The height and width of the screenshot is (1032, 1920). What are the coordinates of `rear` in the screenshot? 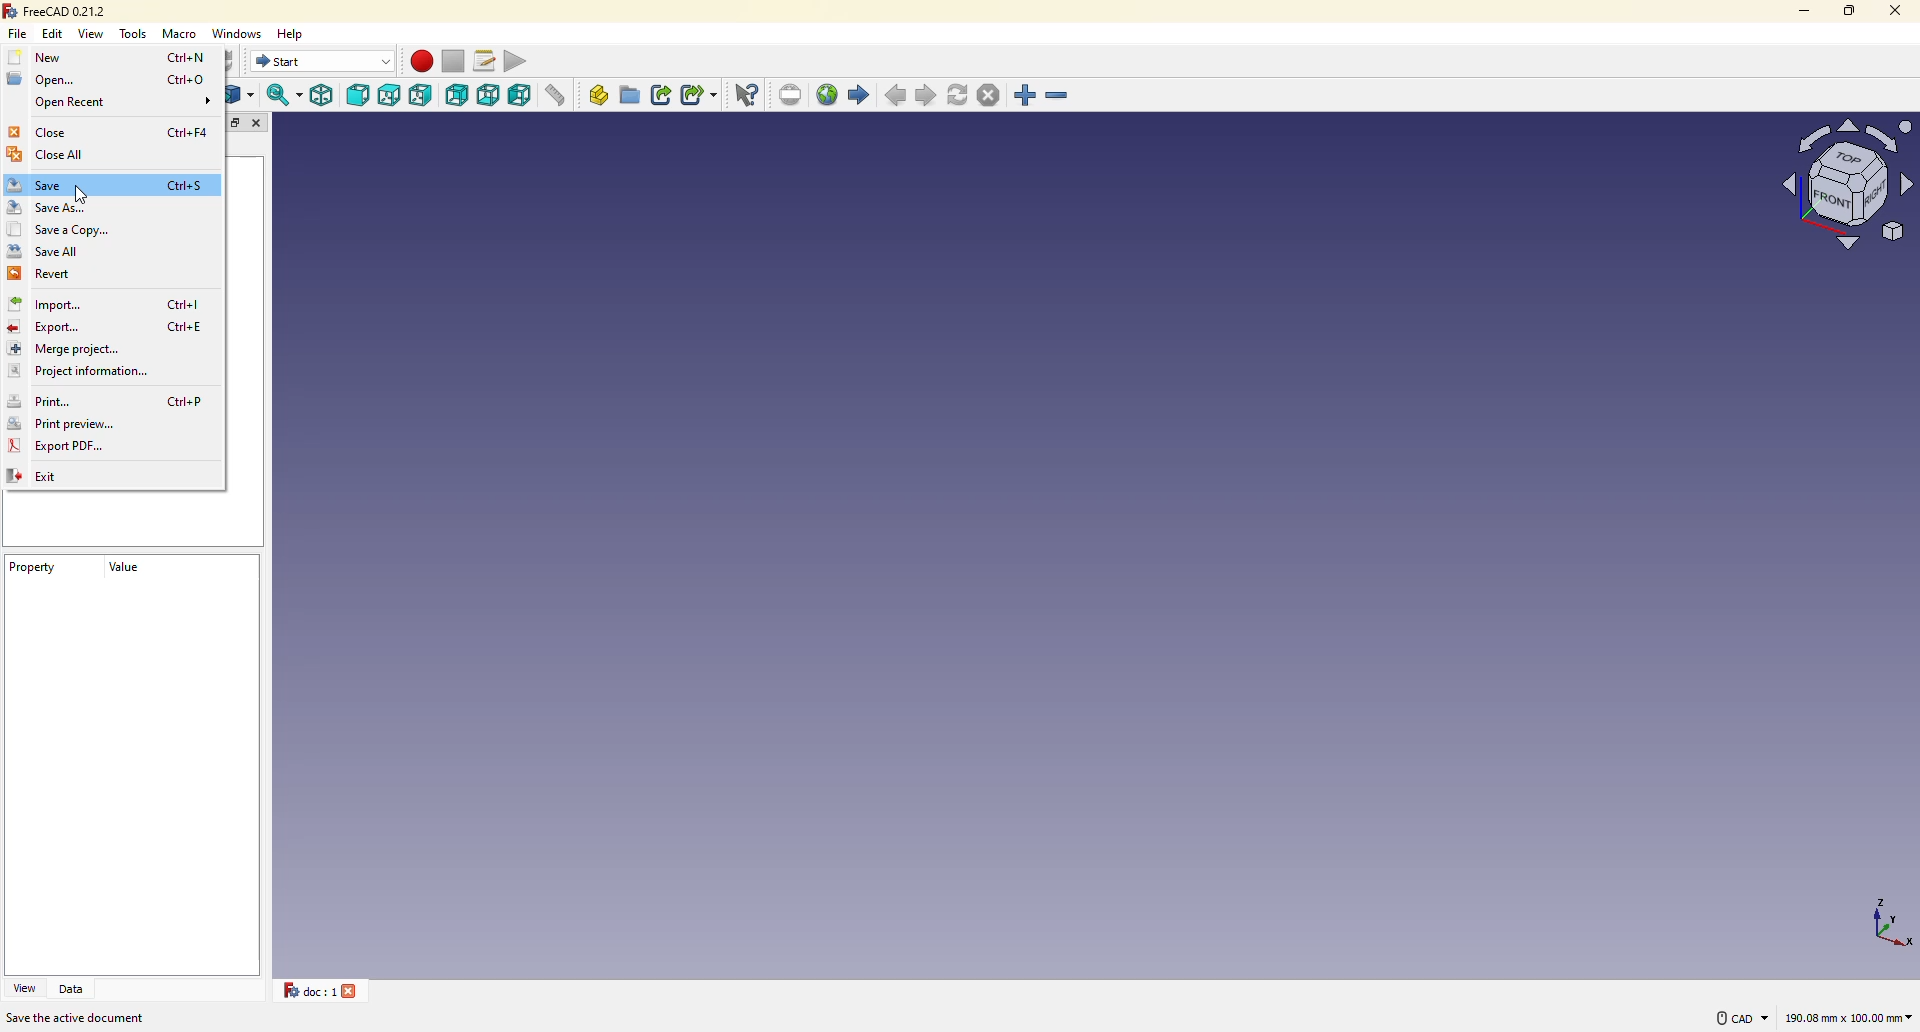 It's located at (458, 94).